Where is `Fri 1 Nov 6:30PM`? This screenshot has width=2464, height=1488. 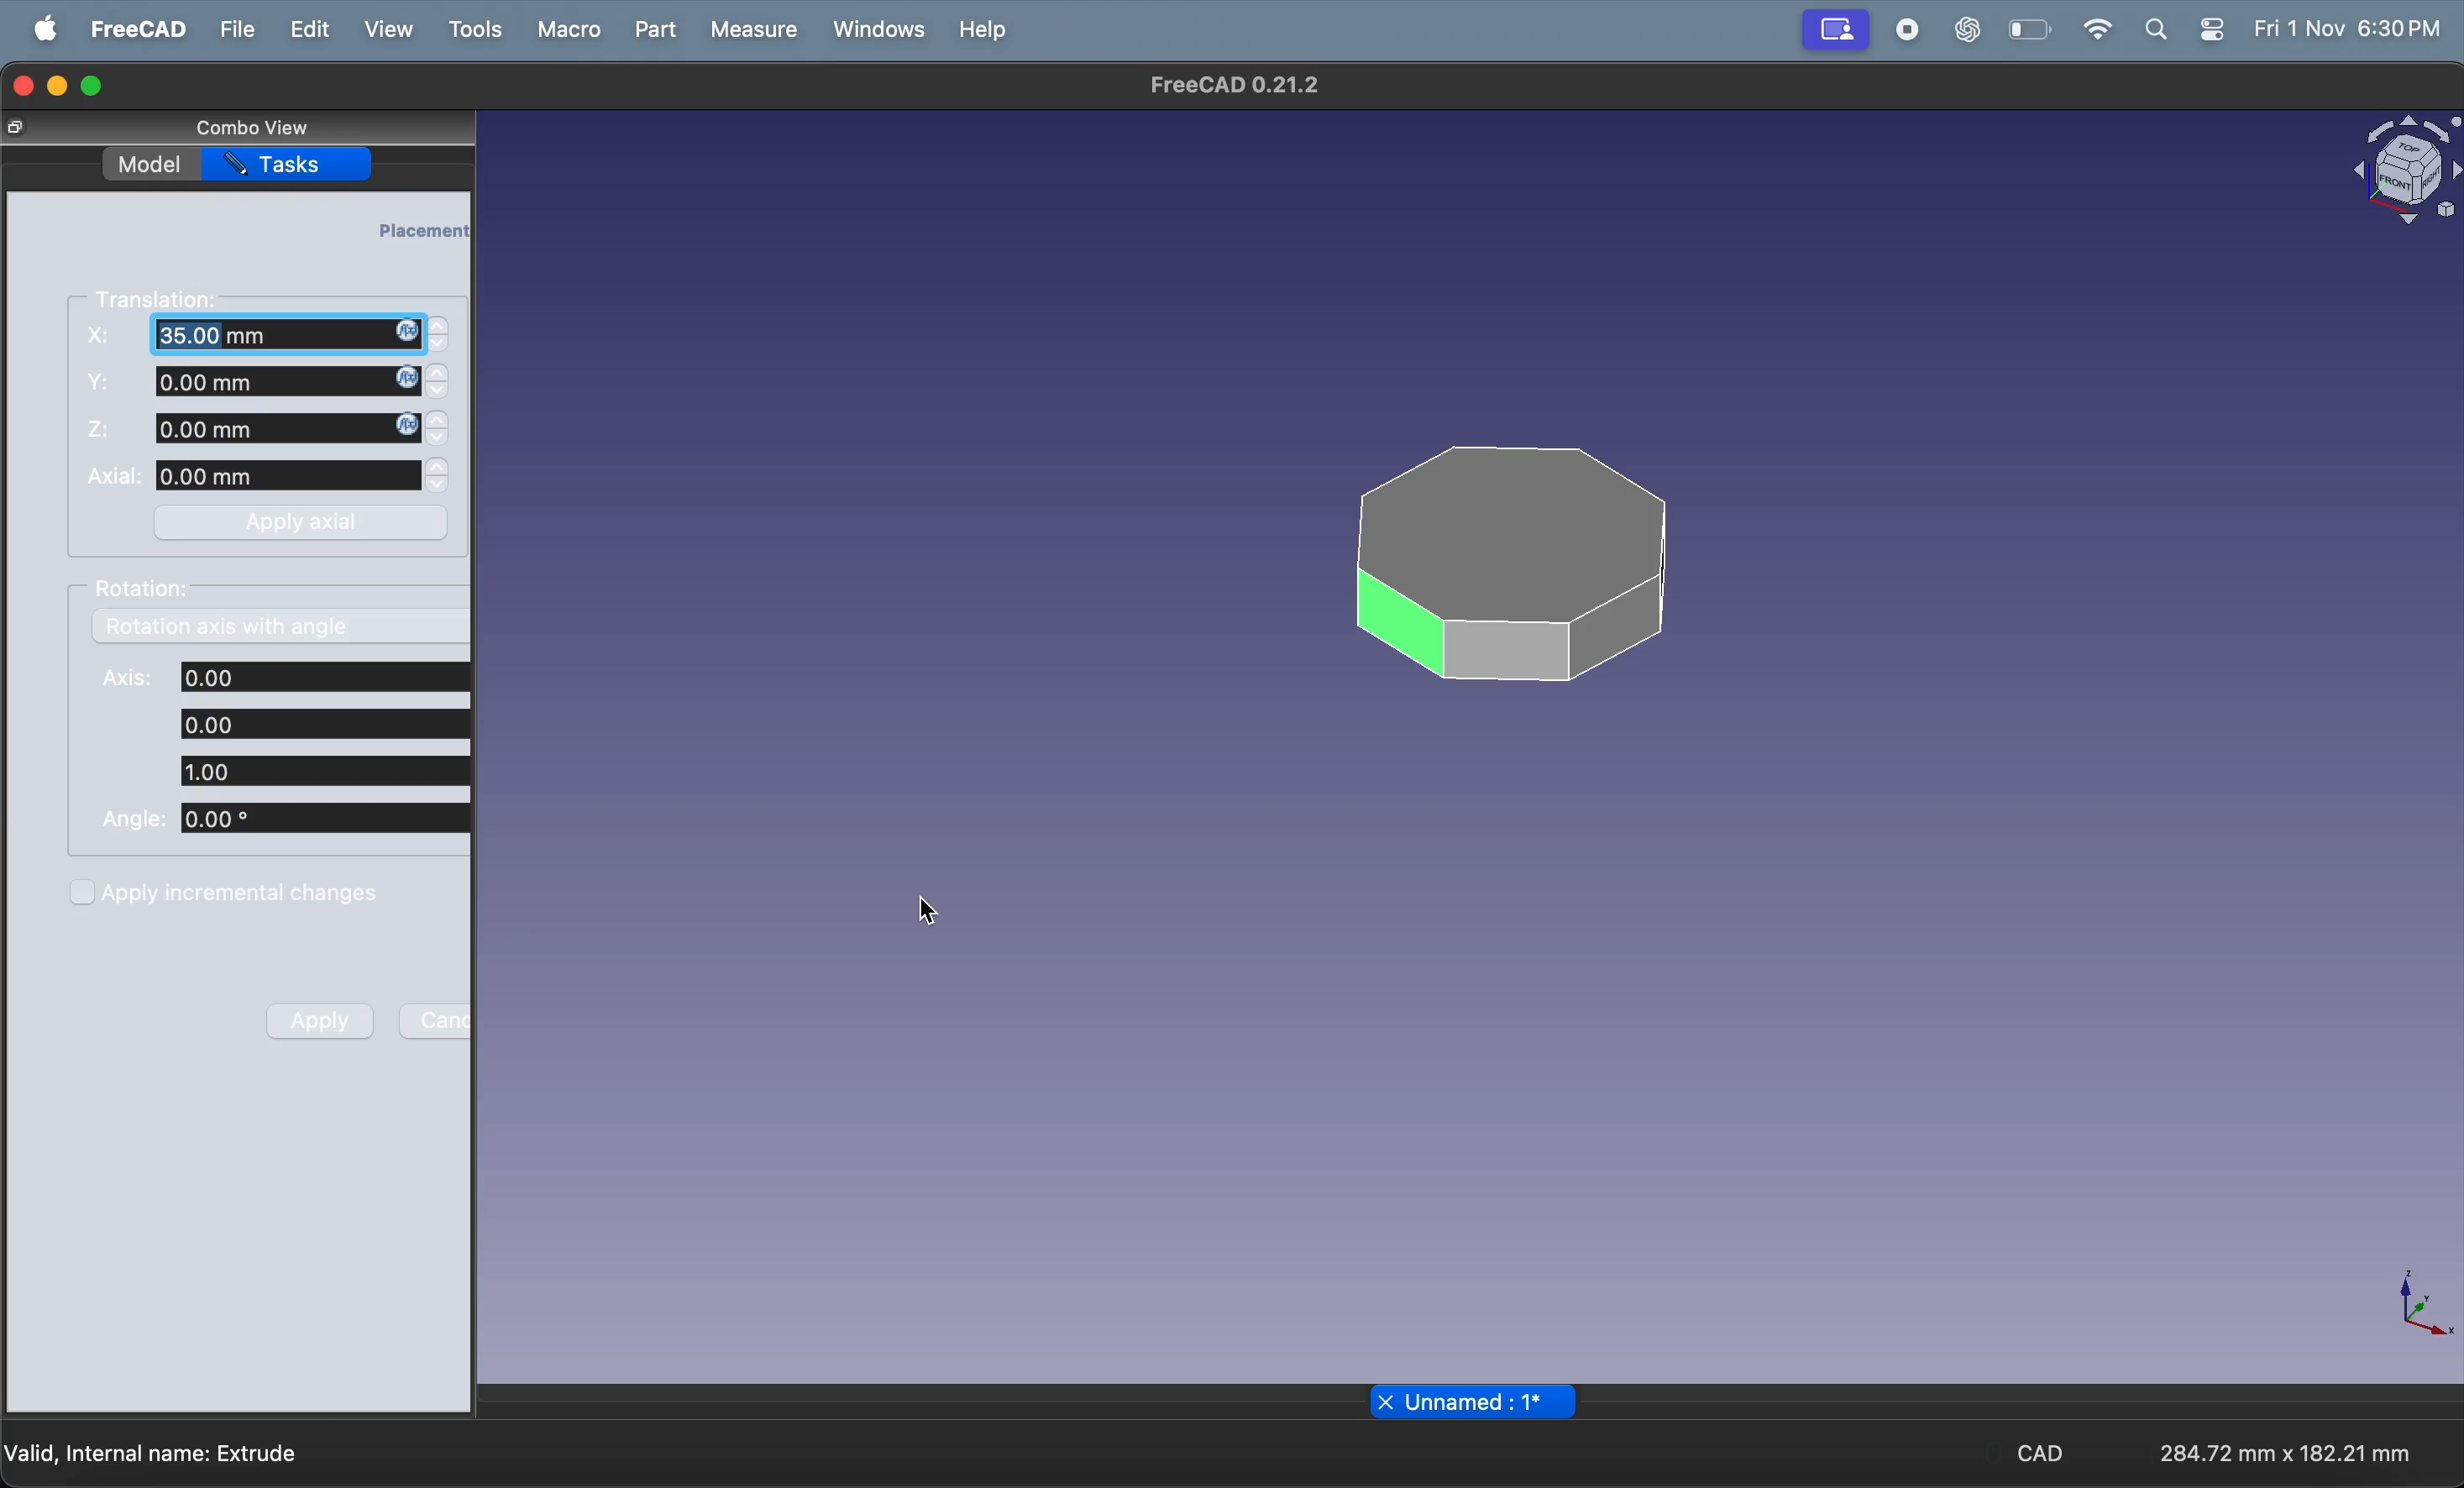
Fri 1 Nov 6:30PM is located at coordinates (2351, 29).